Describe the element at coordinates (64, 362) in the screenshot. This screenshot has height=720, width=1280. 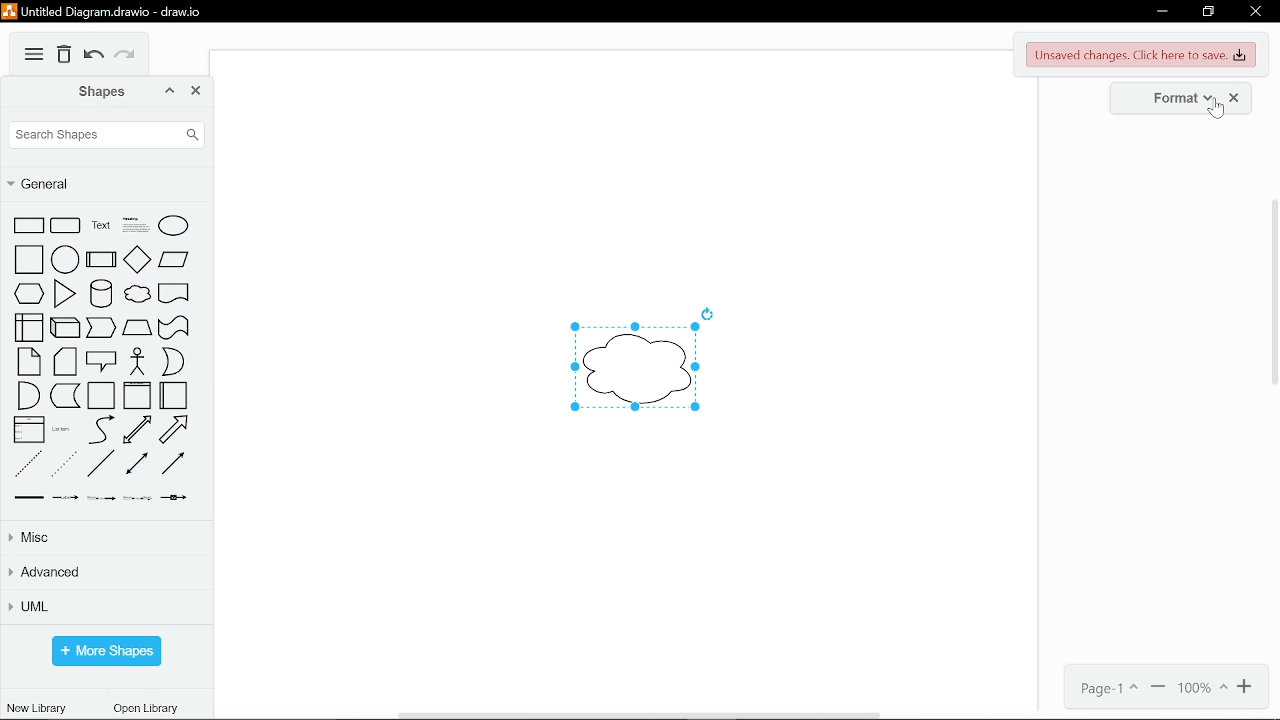
I see `card` at that location.